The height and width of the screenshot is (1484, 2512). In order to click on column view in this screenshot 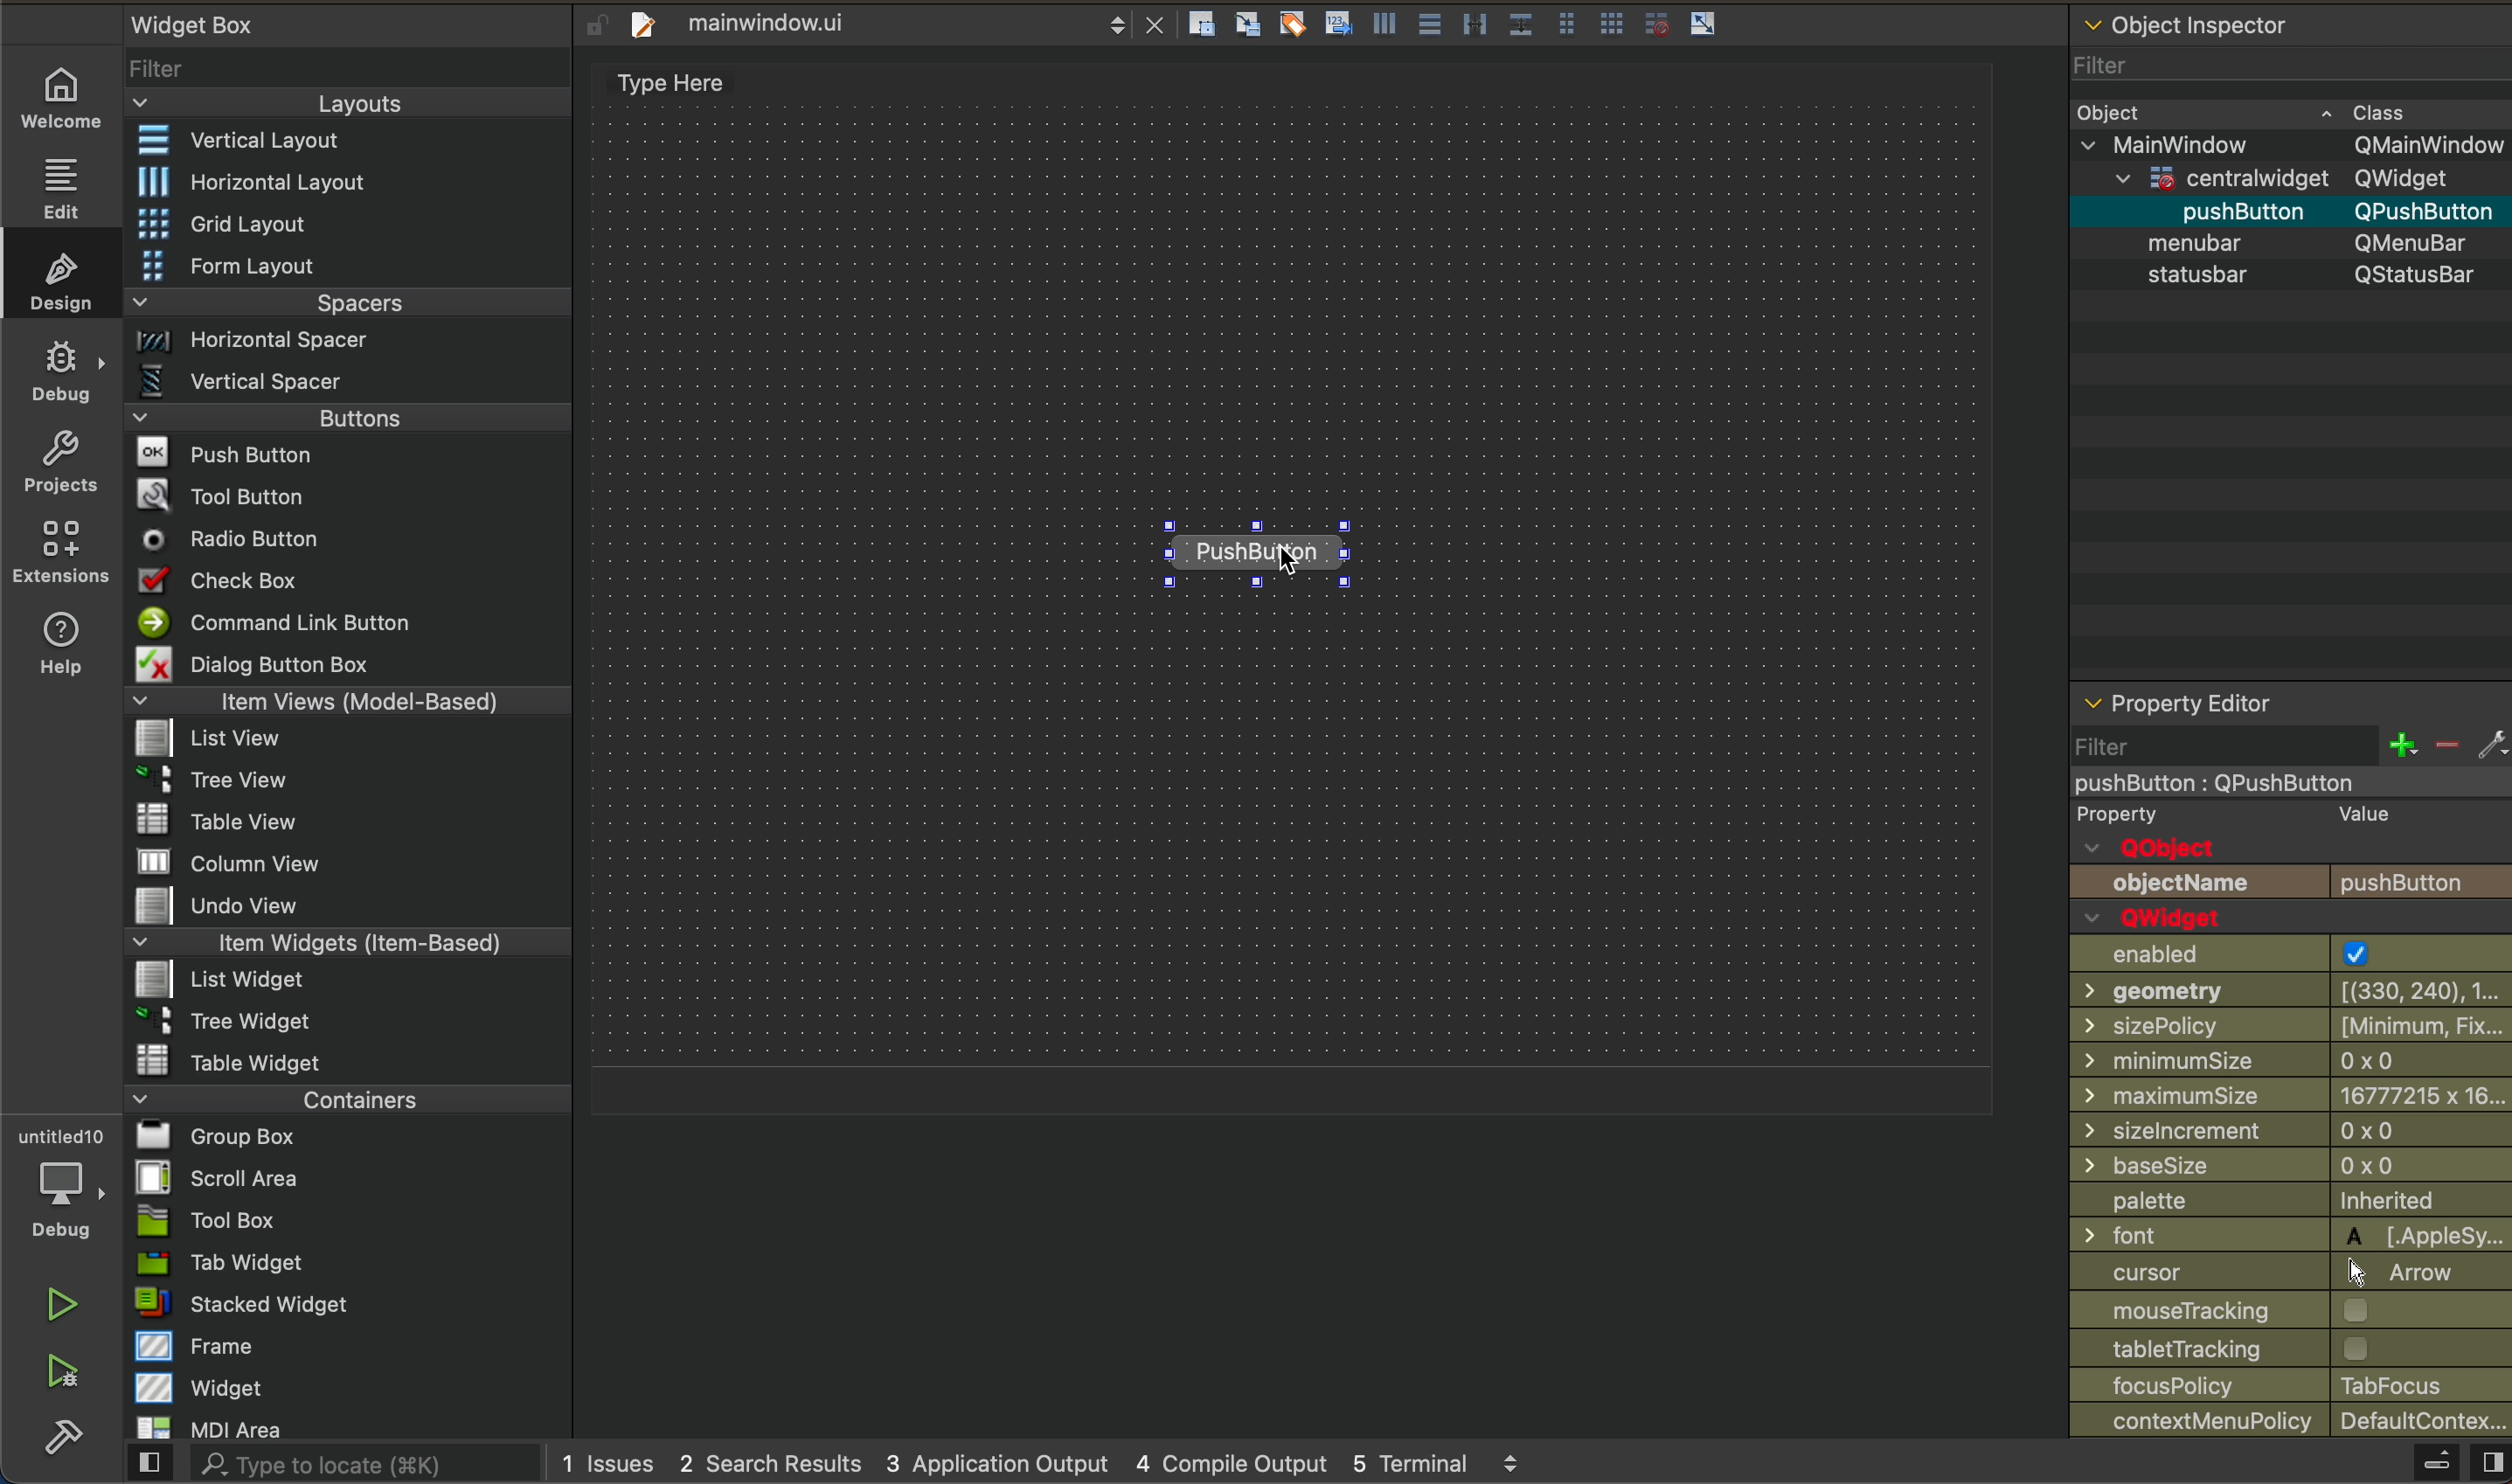, I will do `click(344, 862)`.